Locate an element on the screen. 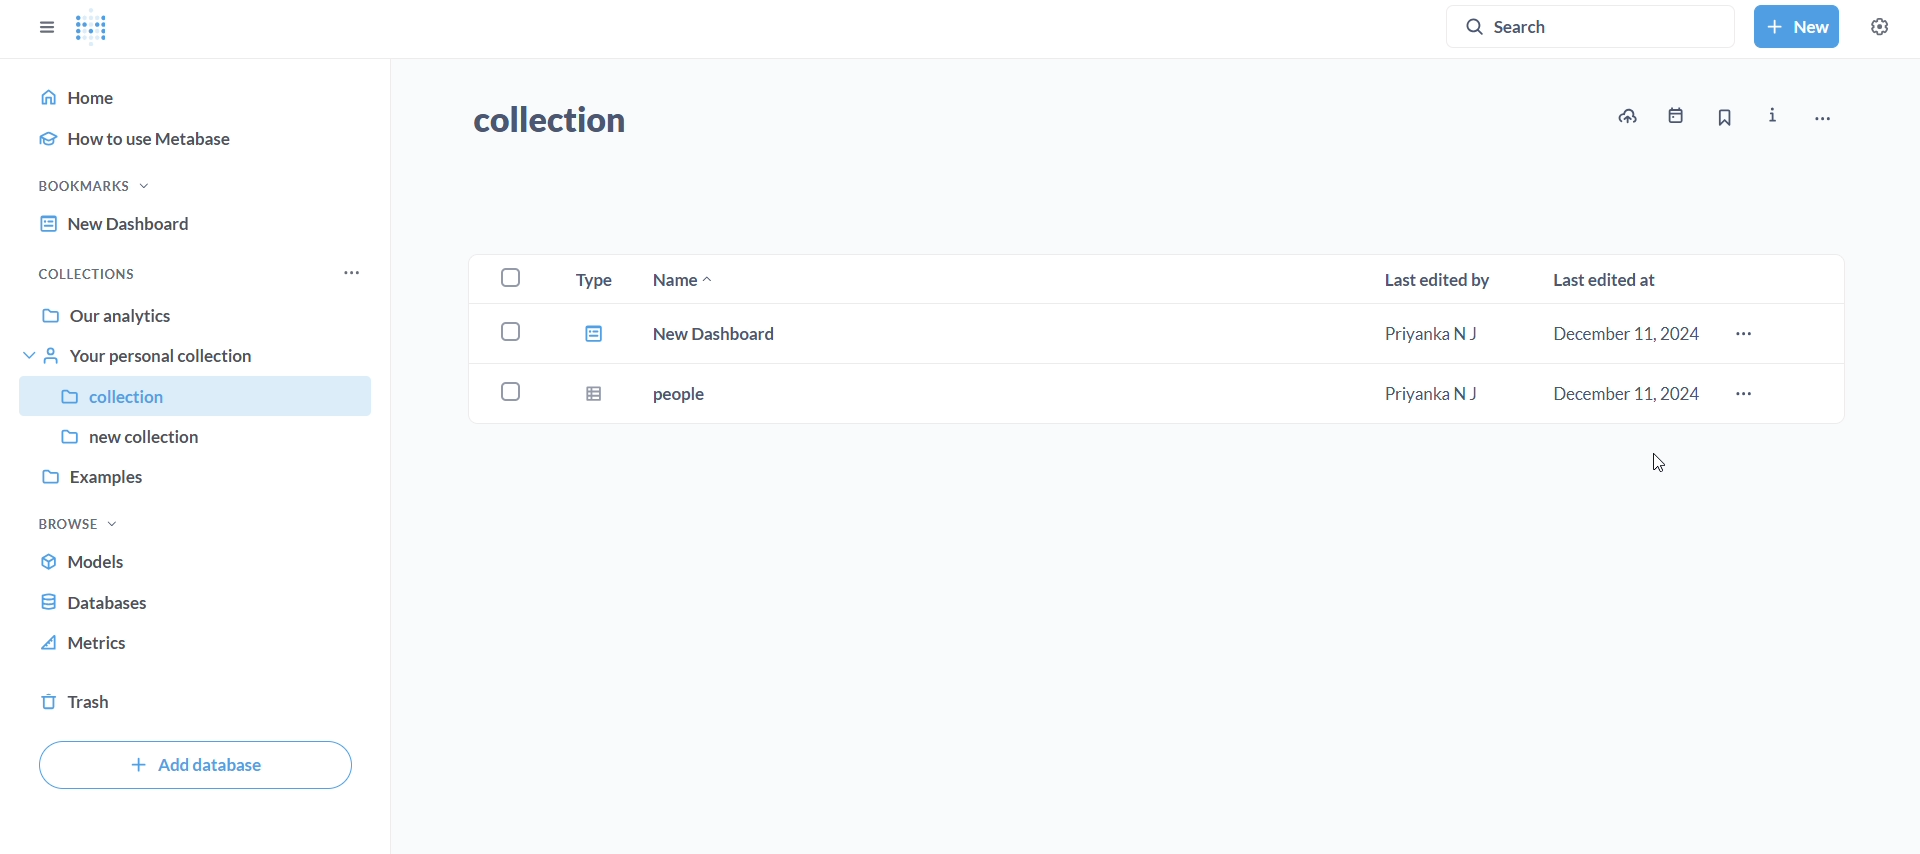  our analytics is located at coordinates (188, 312).